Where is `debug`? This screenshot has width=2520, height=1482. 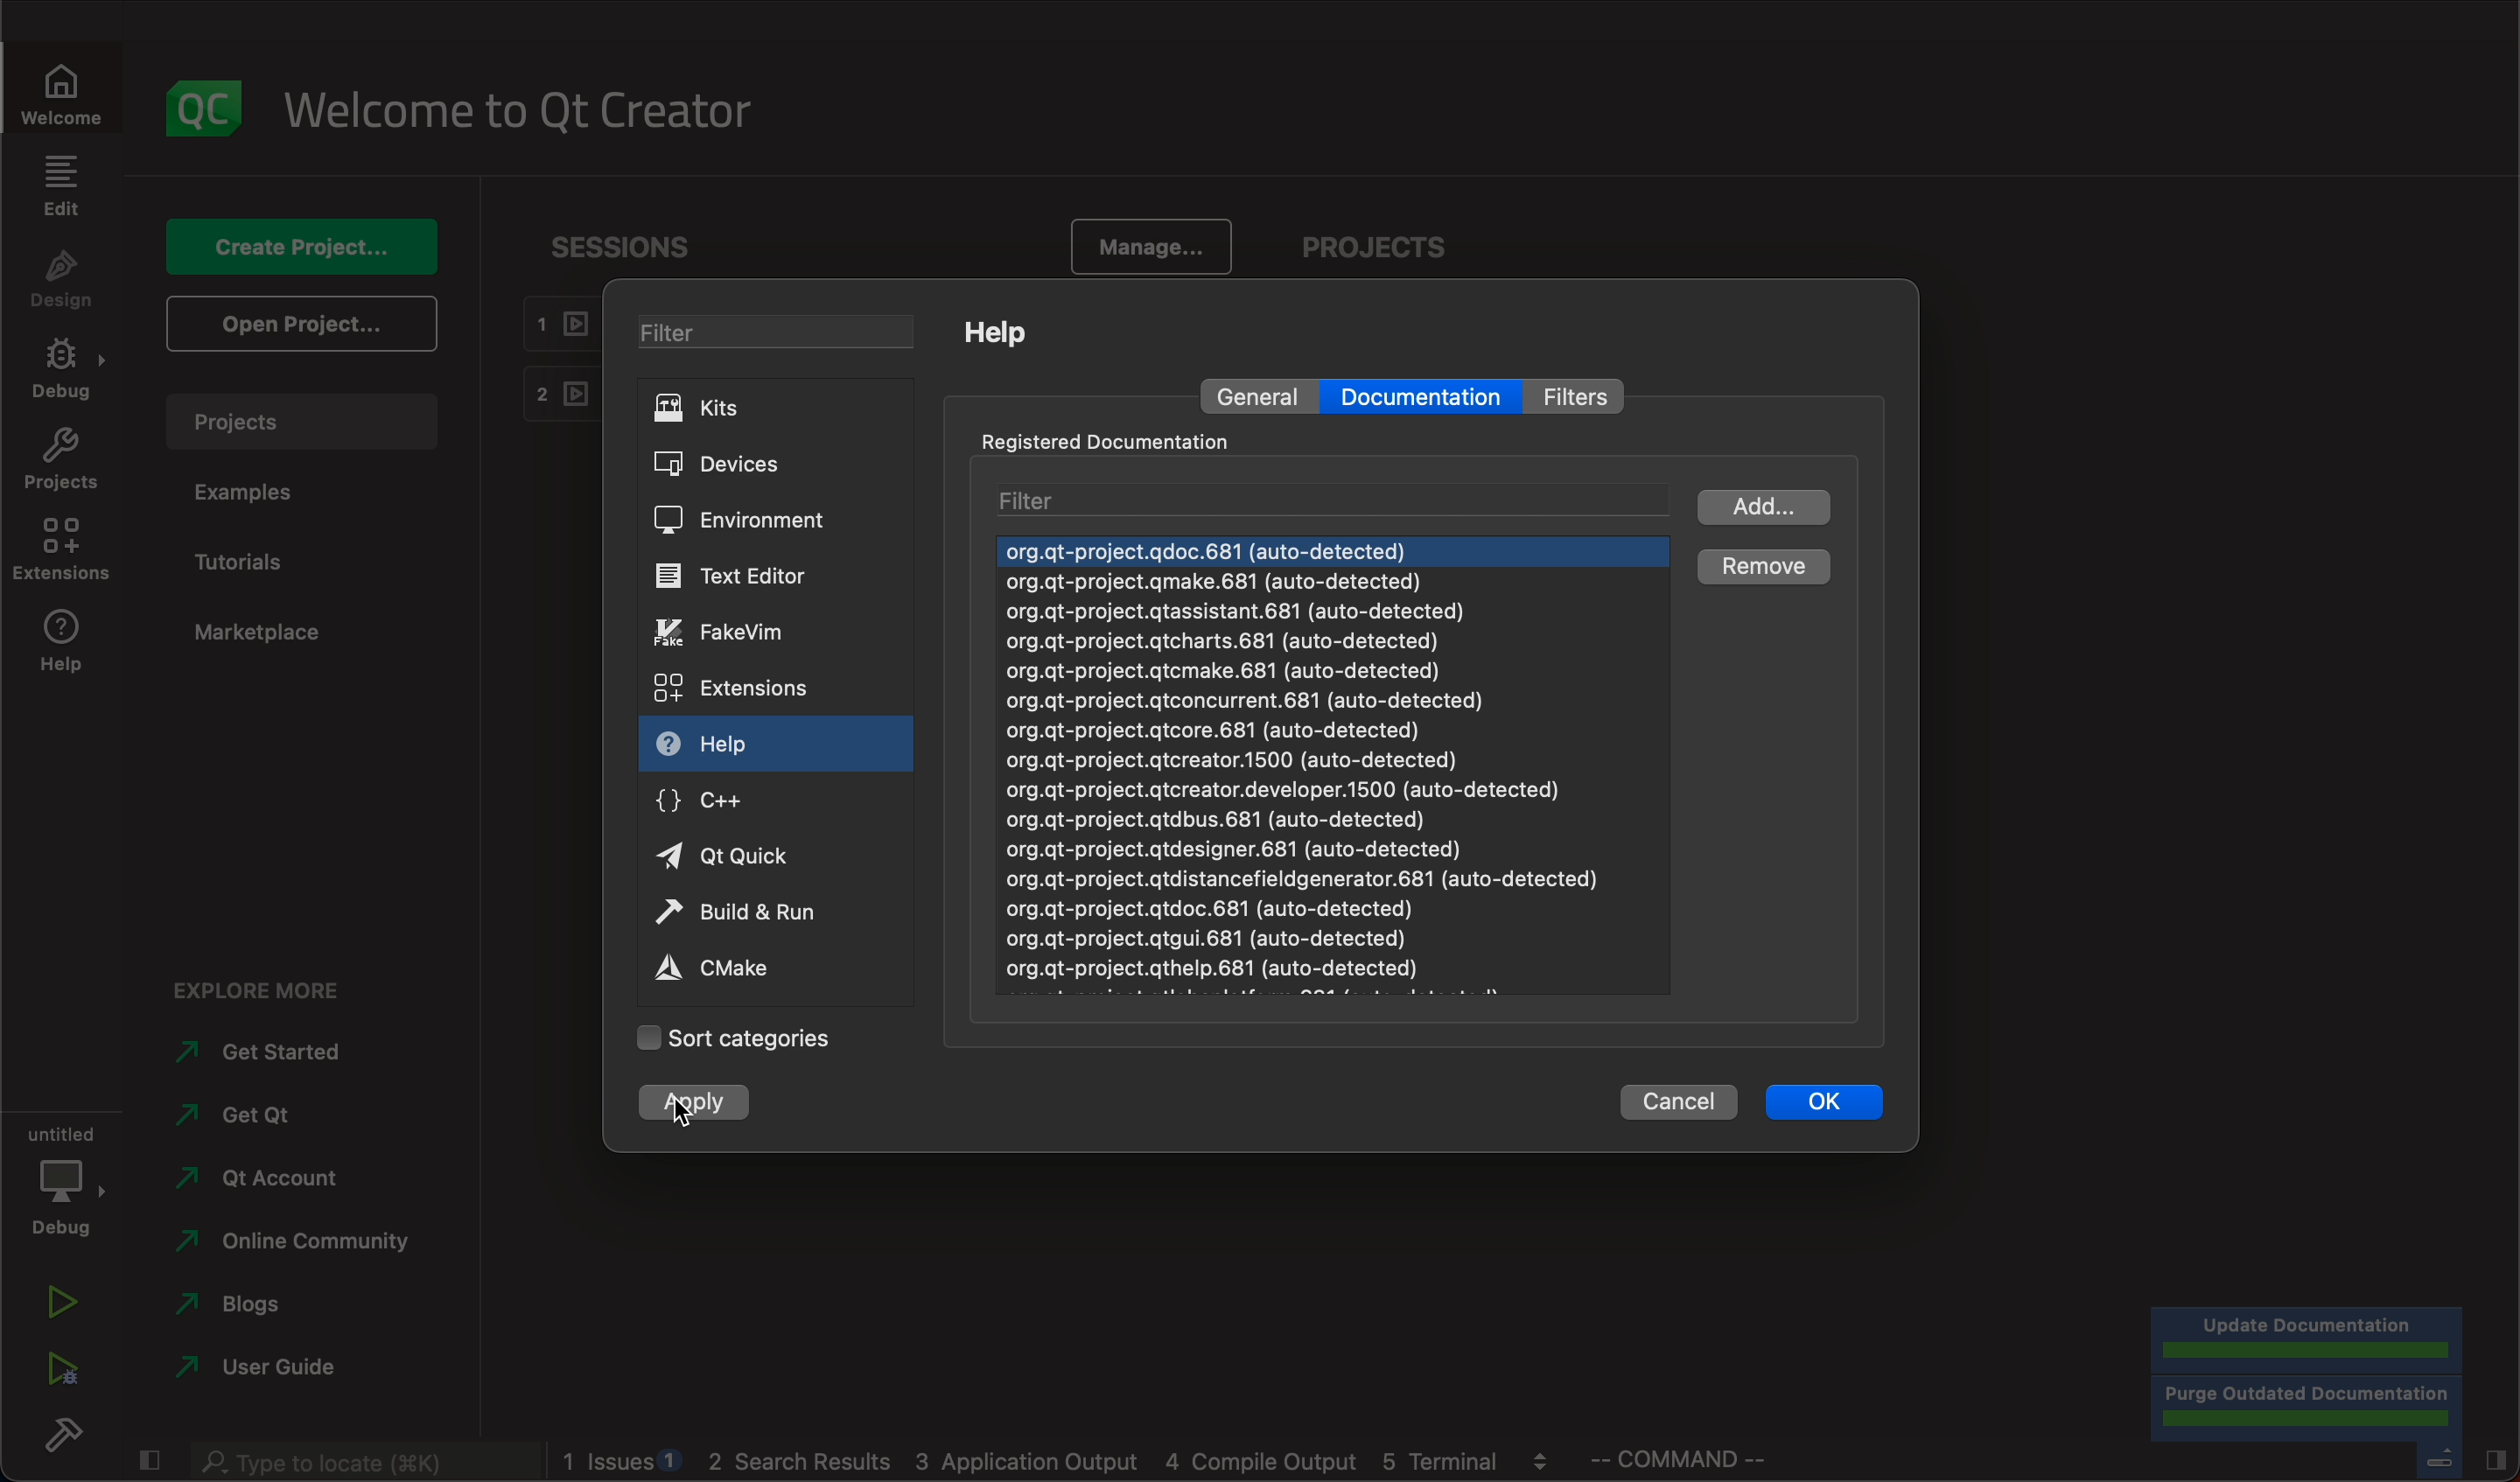 debug is located at coordinates (65, 374).